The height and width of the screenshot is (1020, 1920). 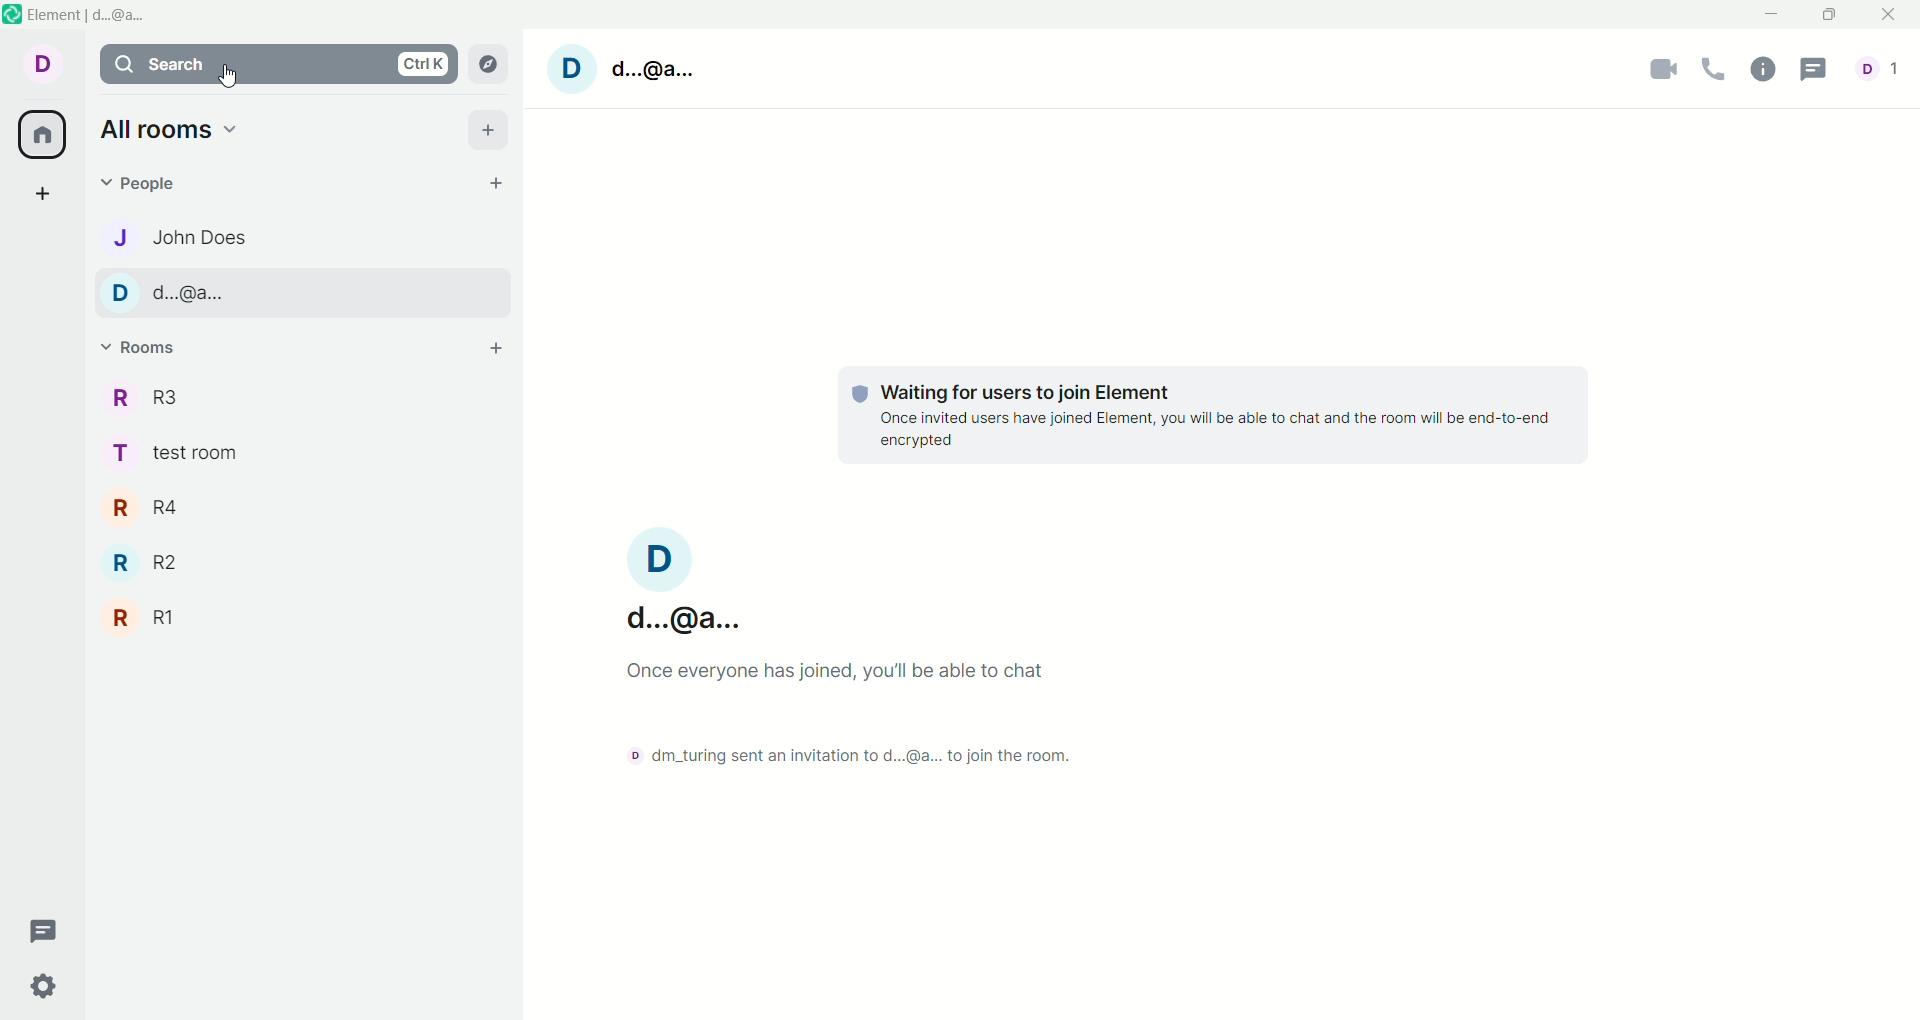 I want to click on add, so click(x=492, y=130).